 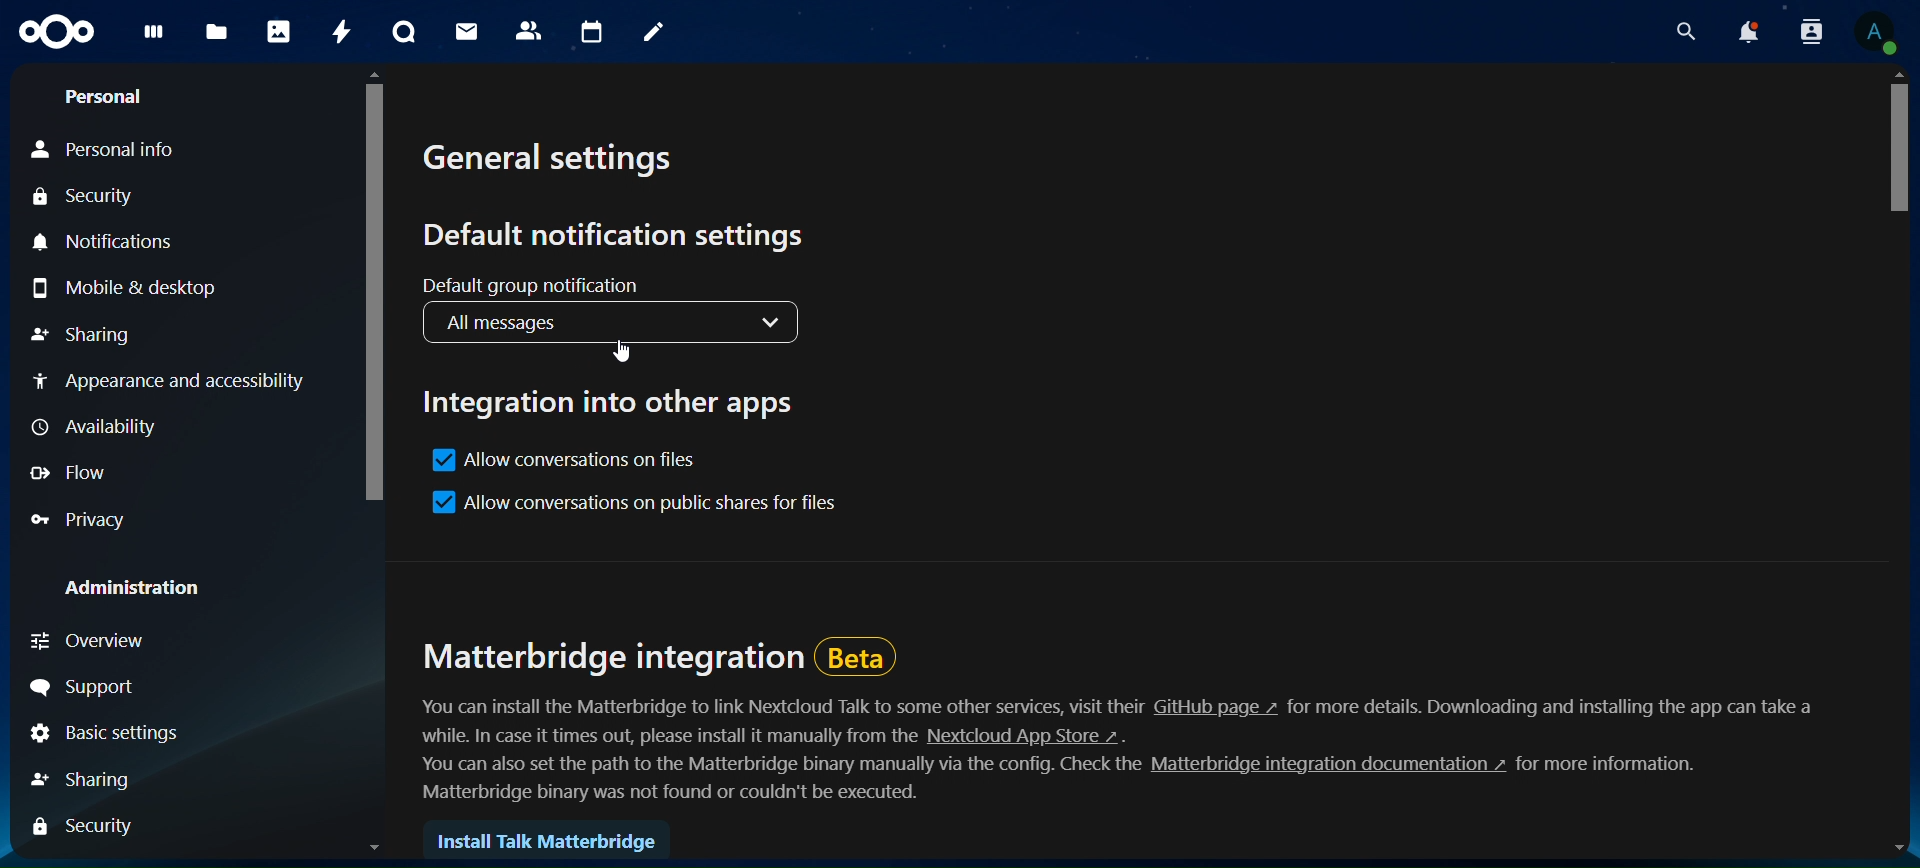 What do you see at coordinates (612, 323) in the screenshot?
I see `all messages` at bounding box center [612, 323].